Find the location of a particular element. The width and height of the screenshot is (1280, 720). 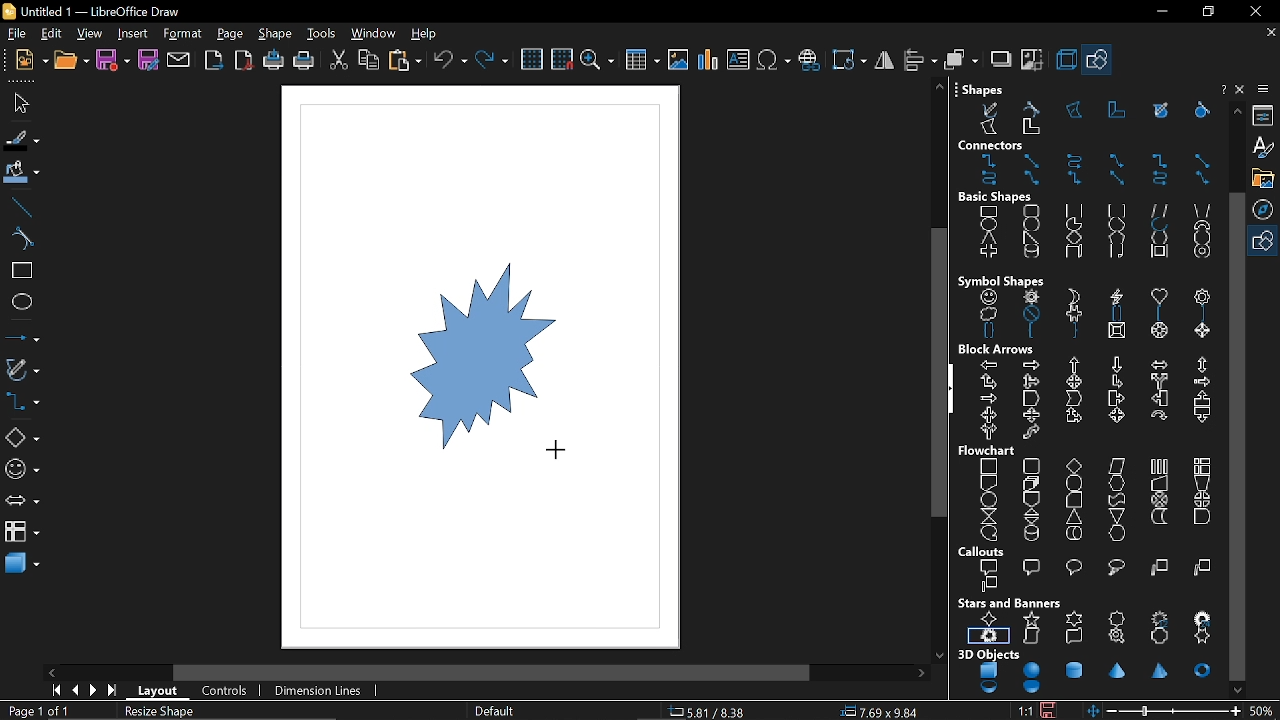

cut is located at coordinates (340, 60).